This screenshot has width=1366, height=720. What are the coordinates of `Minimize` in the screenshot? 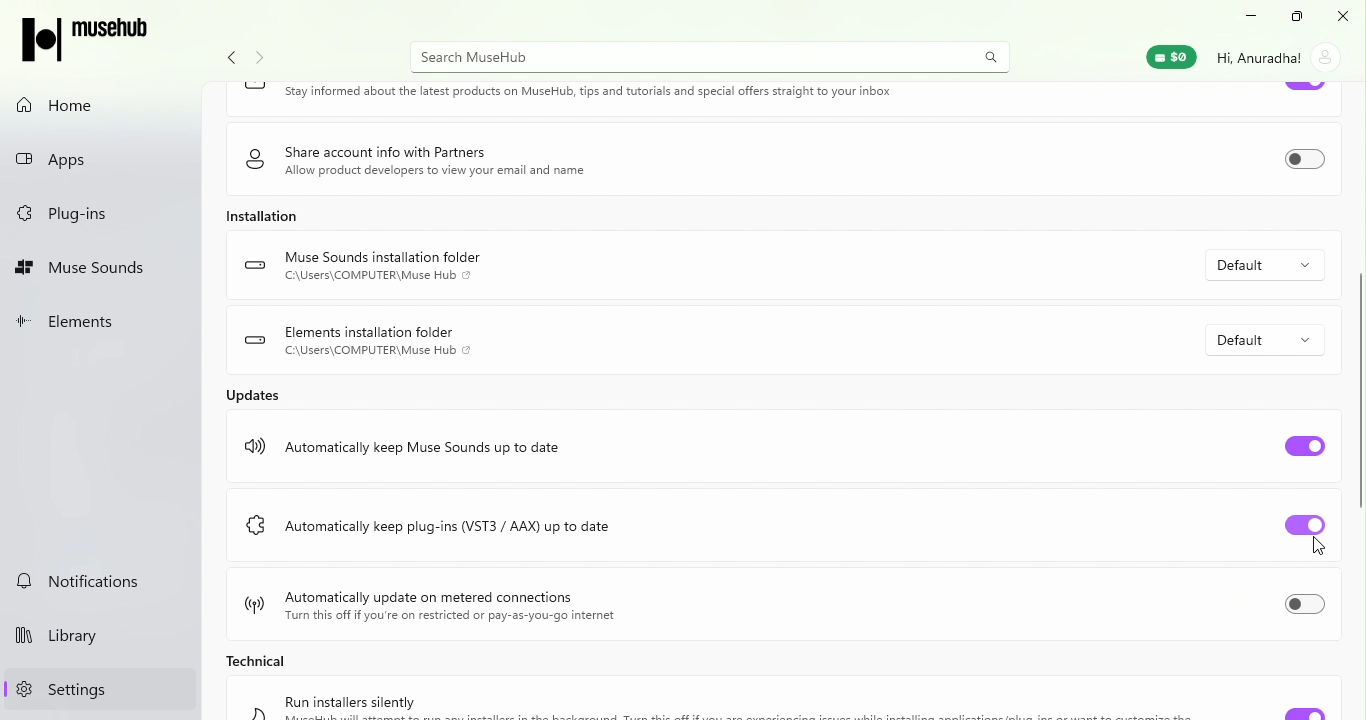 It's located at (1248, 20).